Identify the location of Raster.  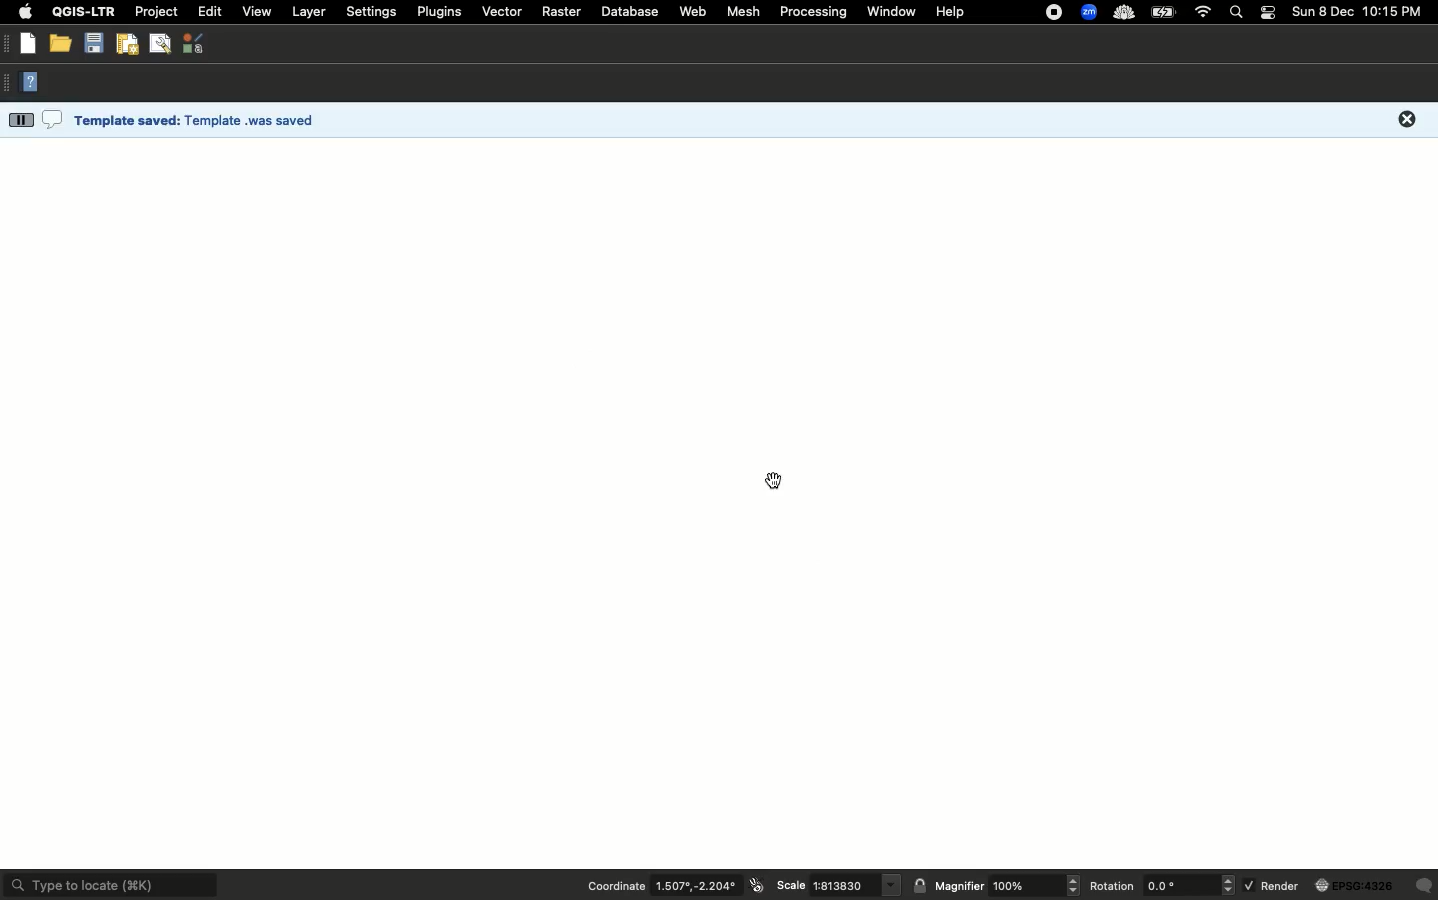
(562, 10).